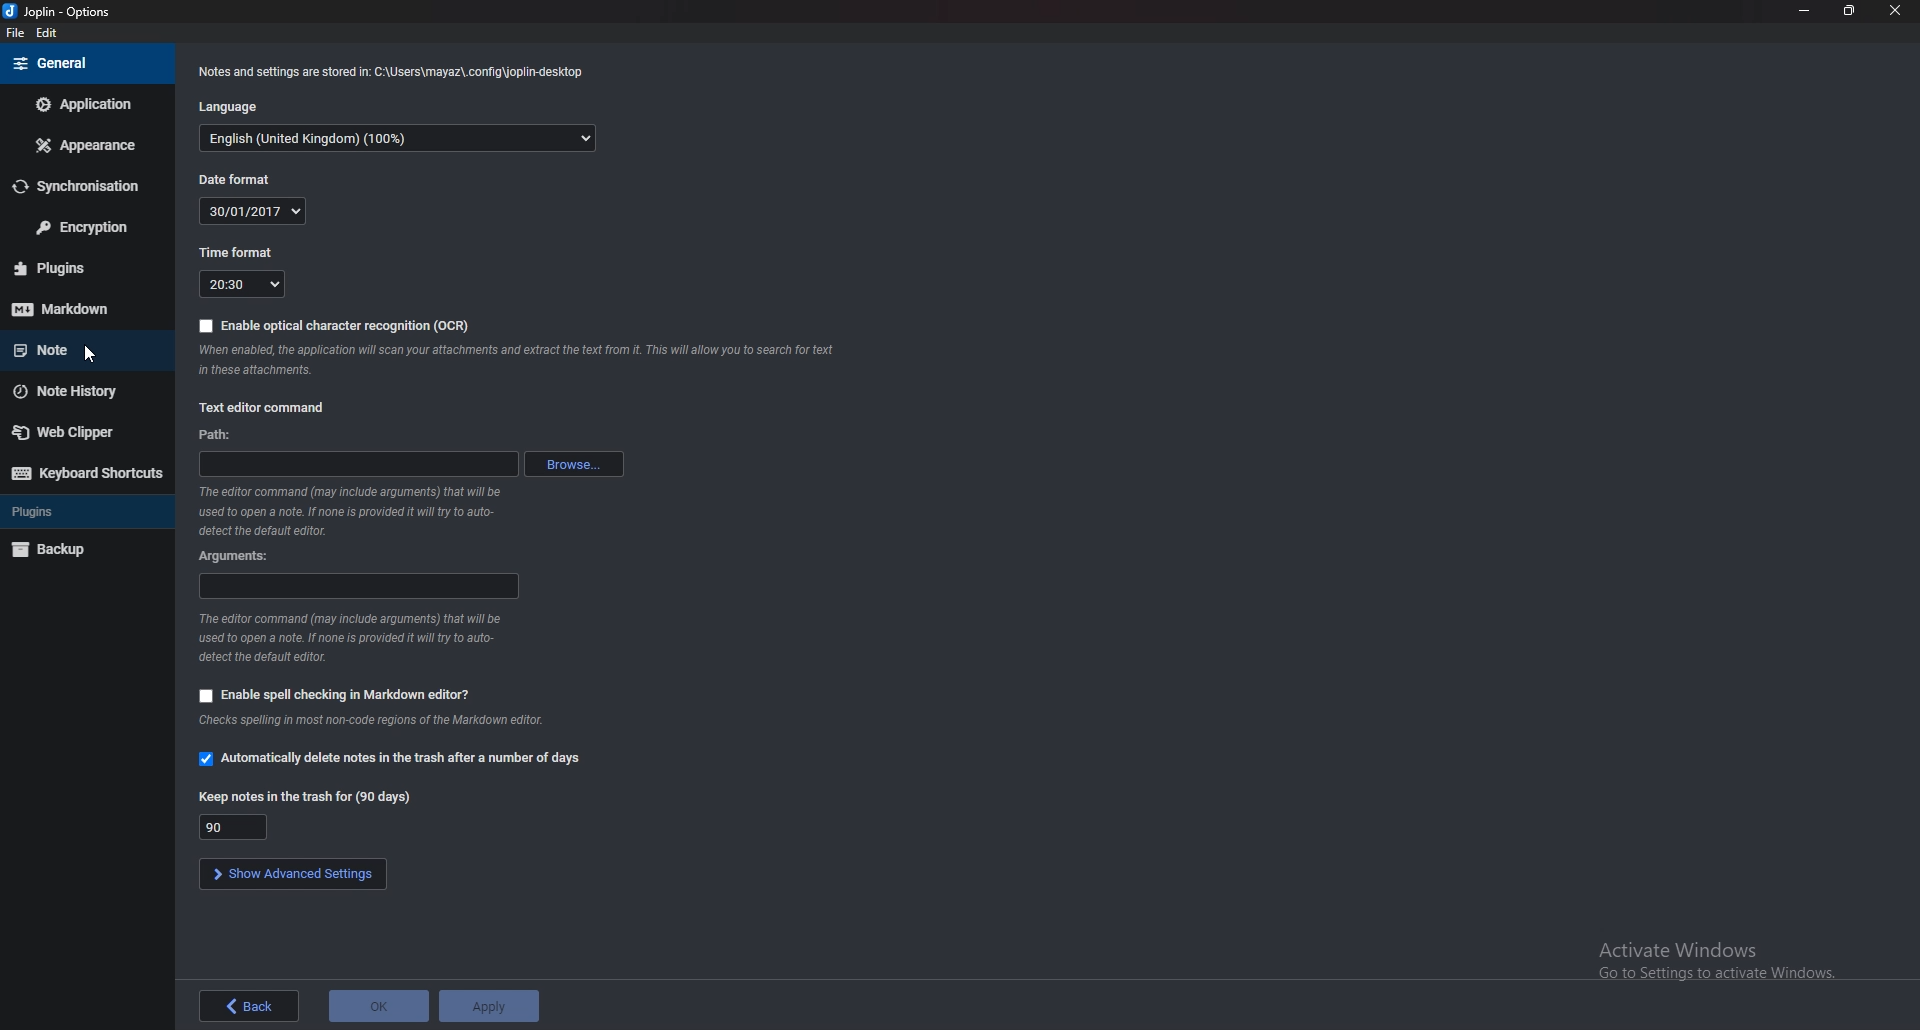  I want to click on Info, so click(379, 722).